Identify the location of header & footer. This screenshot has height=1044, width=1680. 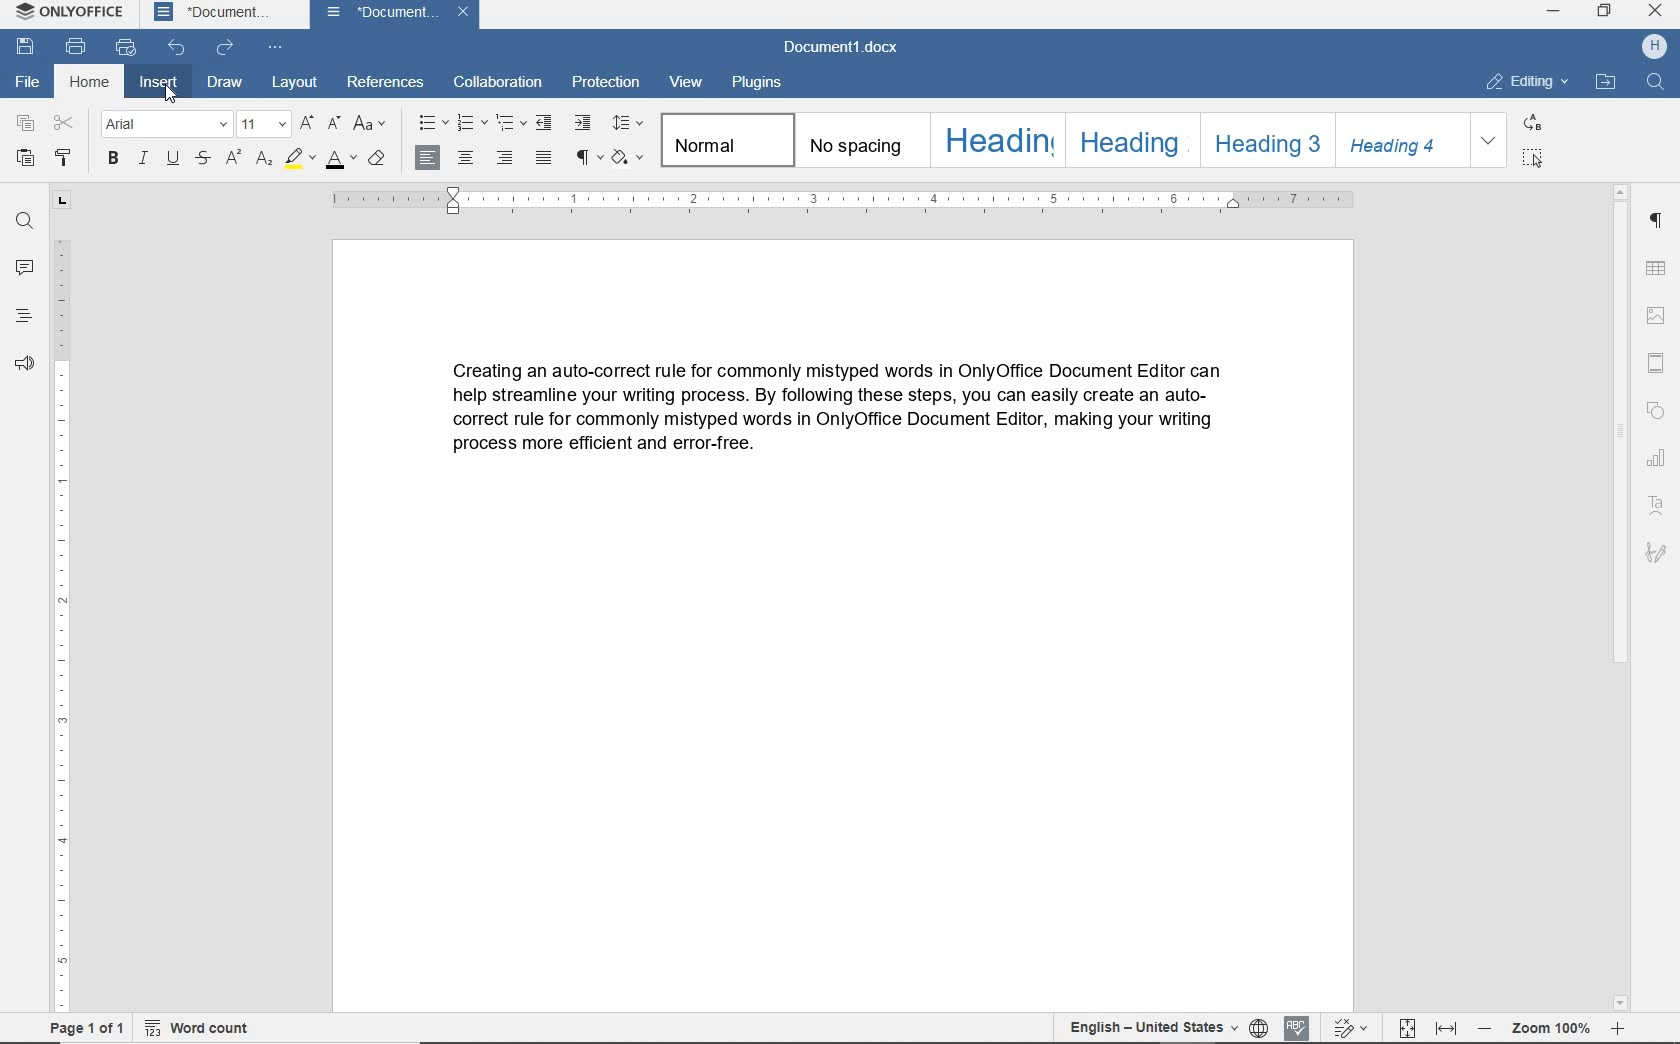
(1660, 359).